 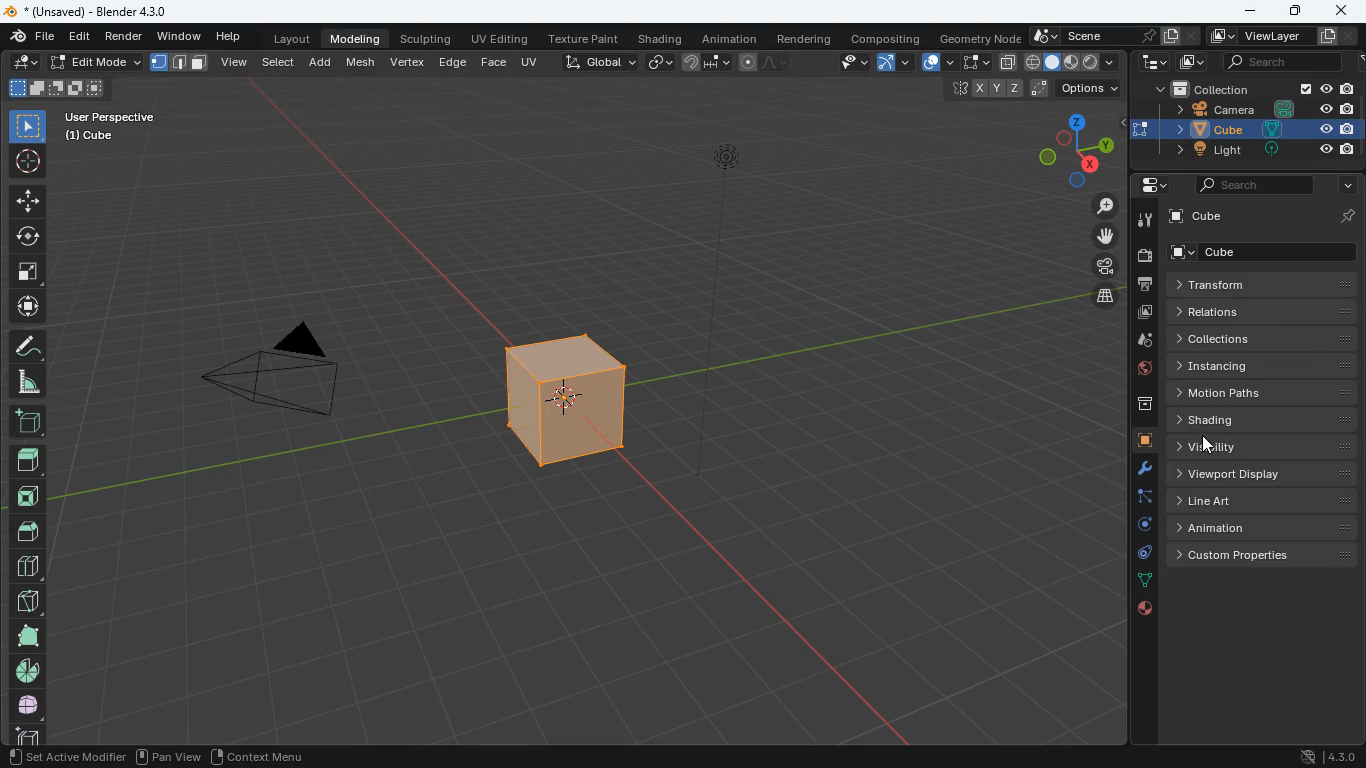 What do you see at coordinates (28, 566) in the screenshot?
I see `division` at bounding box center [28, 566].